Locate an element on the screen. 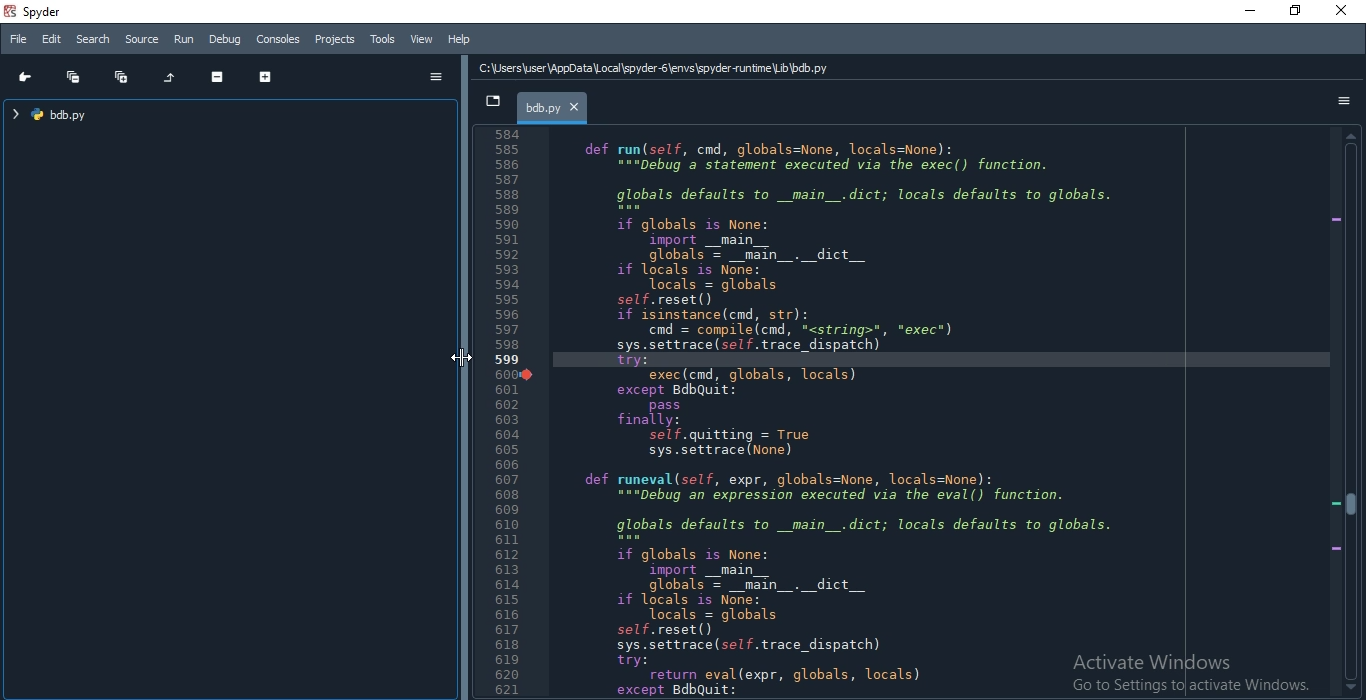 The width and height of the screenshot is (1366, 700). adjust pane is located at coordinates (464, 375).